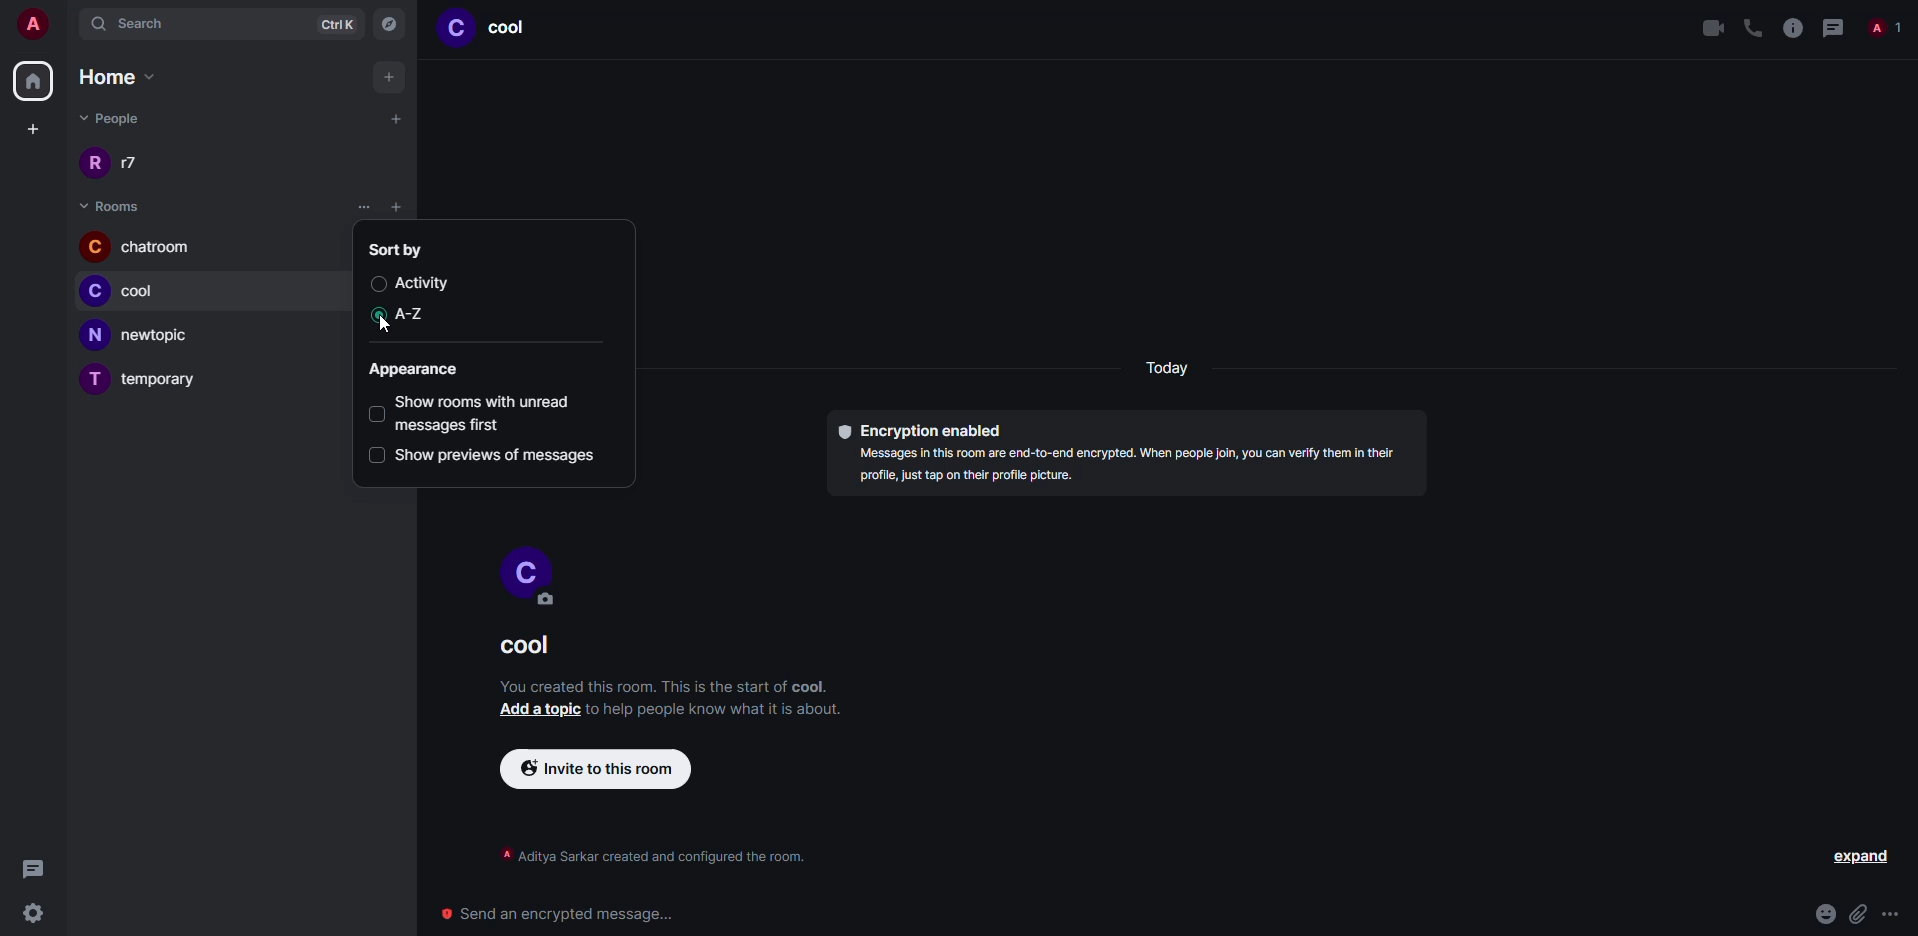 The image size is (1918, 936). Describe the element at coordinates (552, 915) in the screenshot. I see `send encrypted message` at that location.